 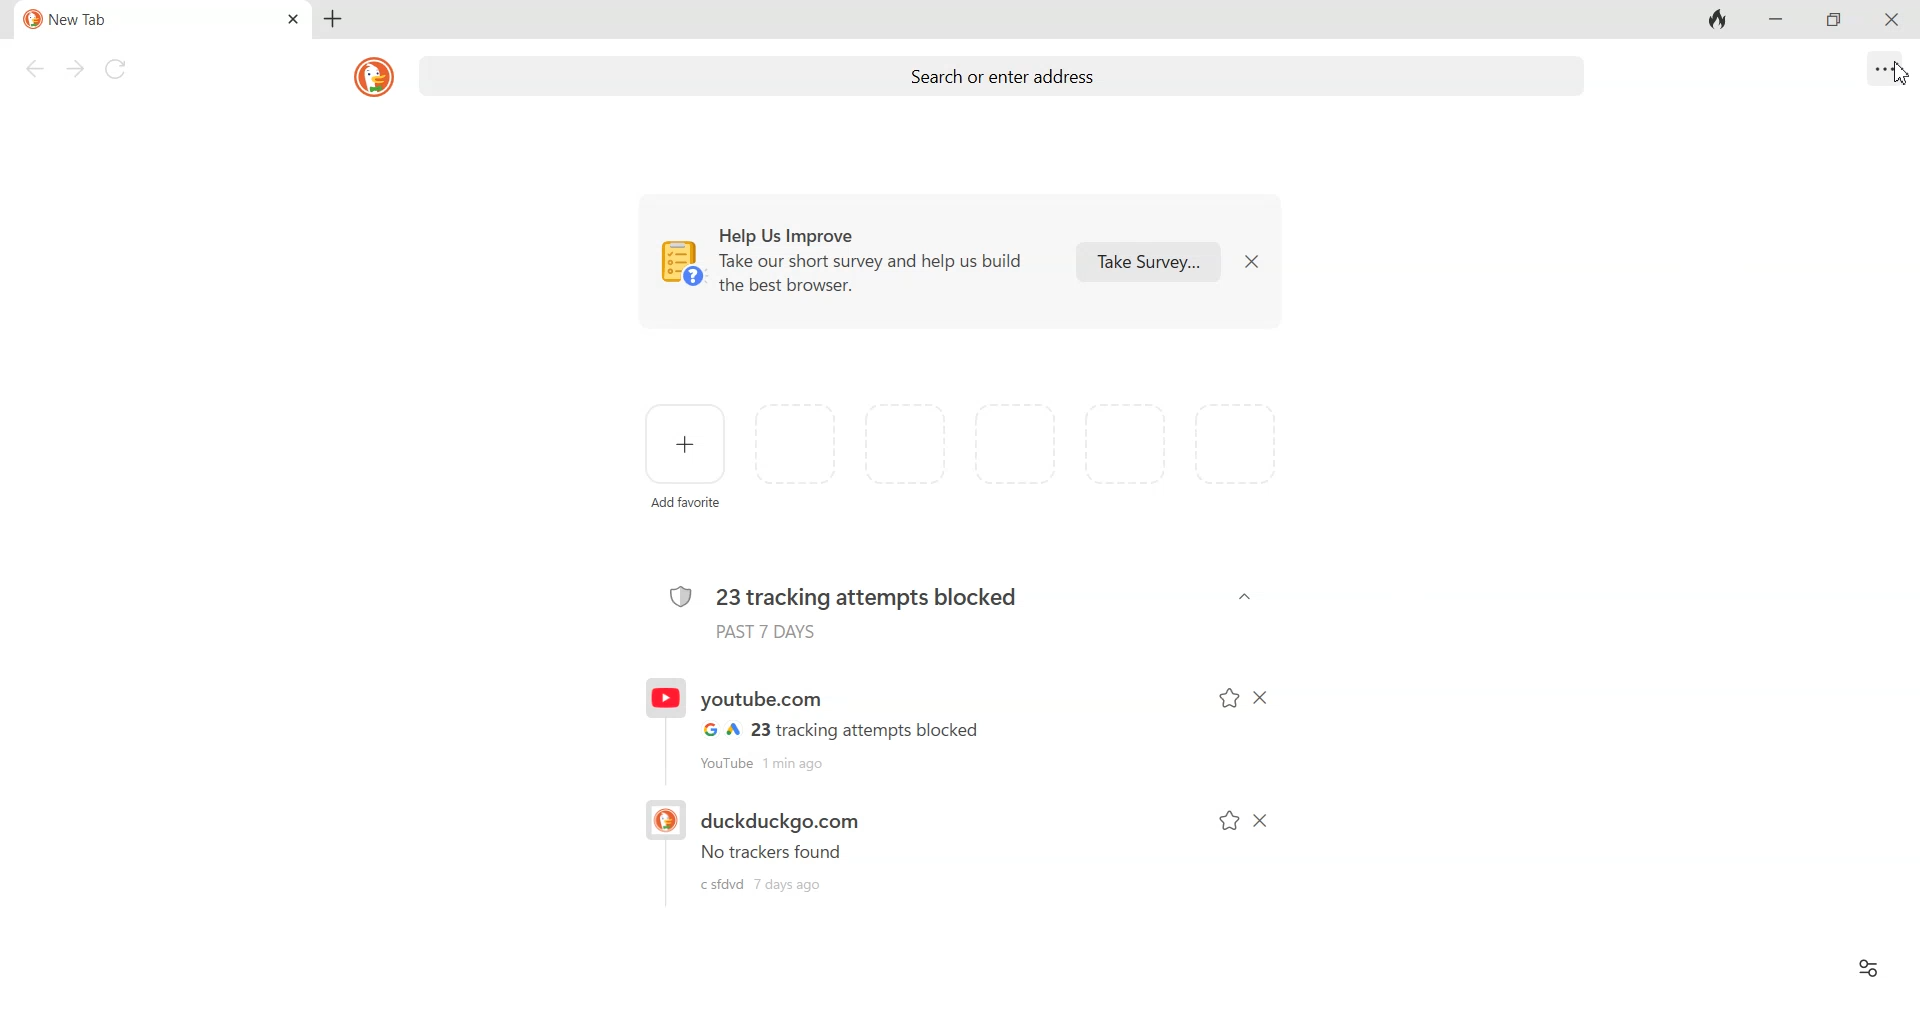 What do you see at coordinates (1260, 821) in the screenshot?
I see `Dismiss ` at bounding box center [1260, 821].